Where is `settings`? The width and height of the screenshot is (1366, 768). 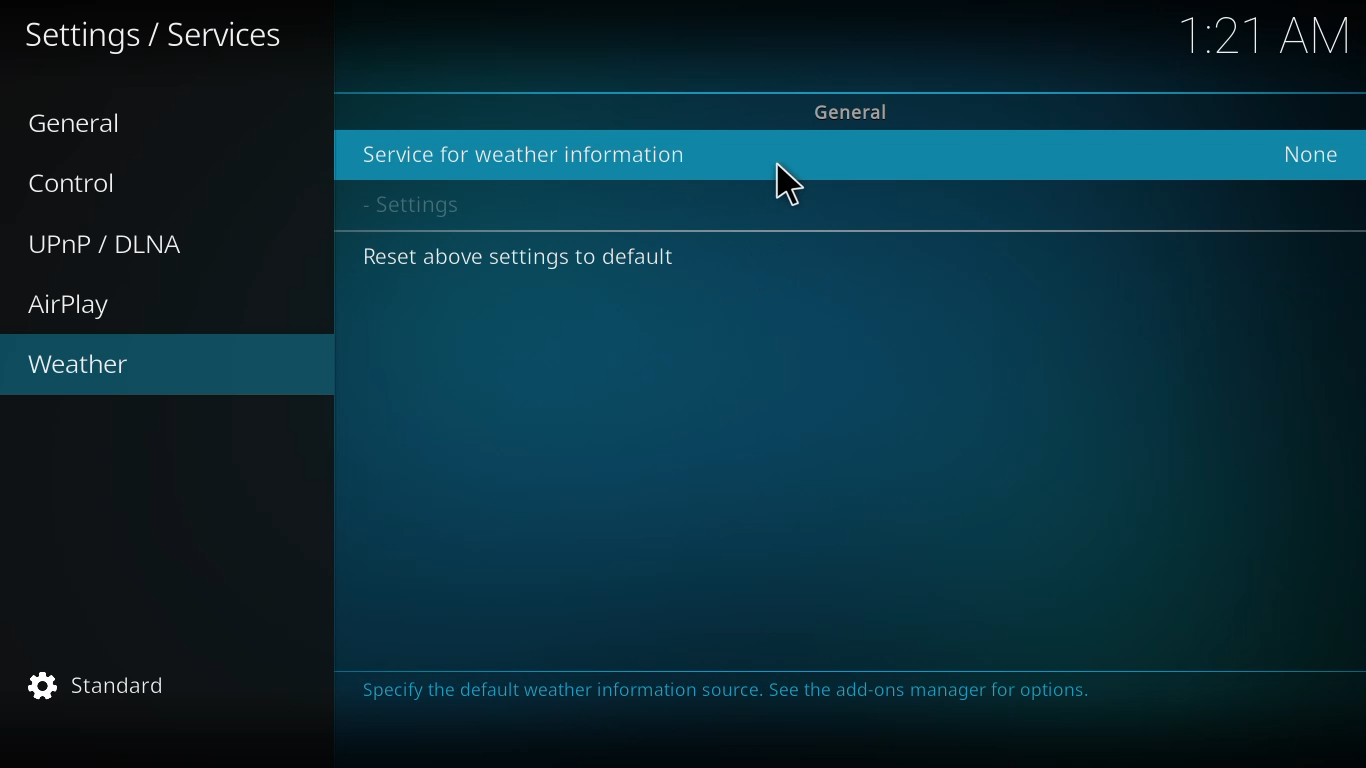
settings is located at coordinates (426, 205).